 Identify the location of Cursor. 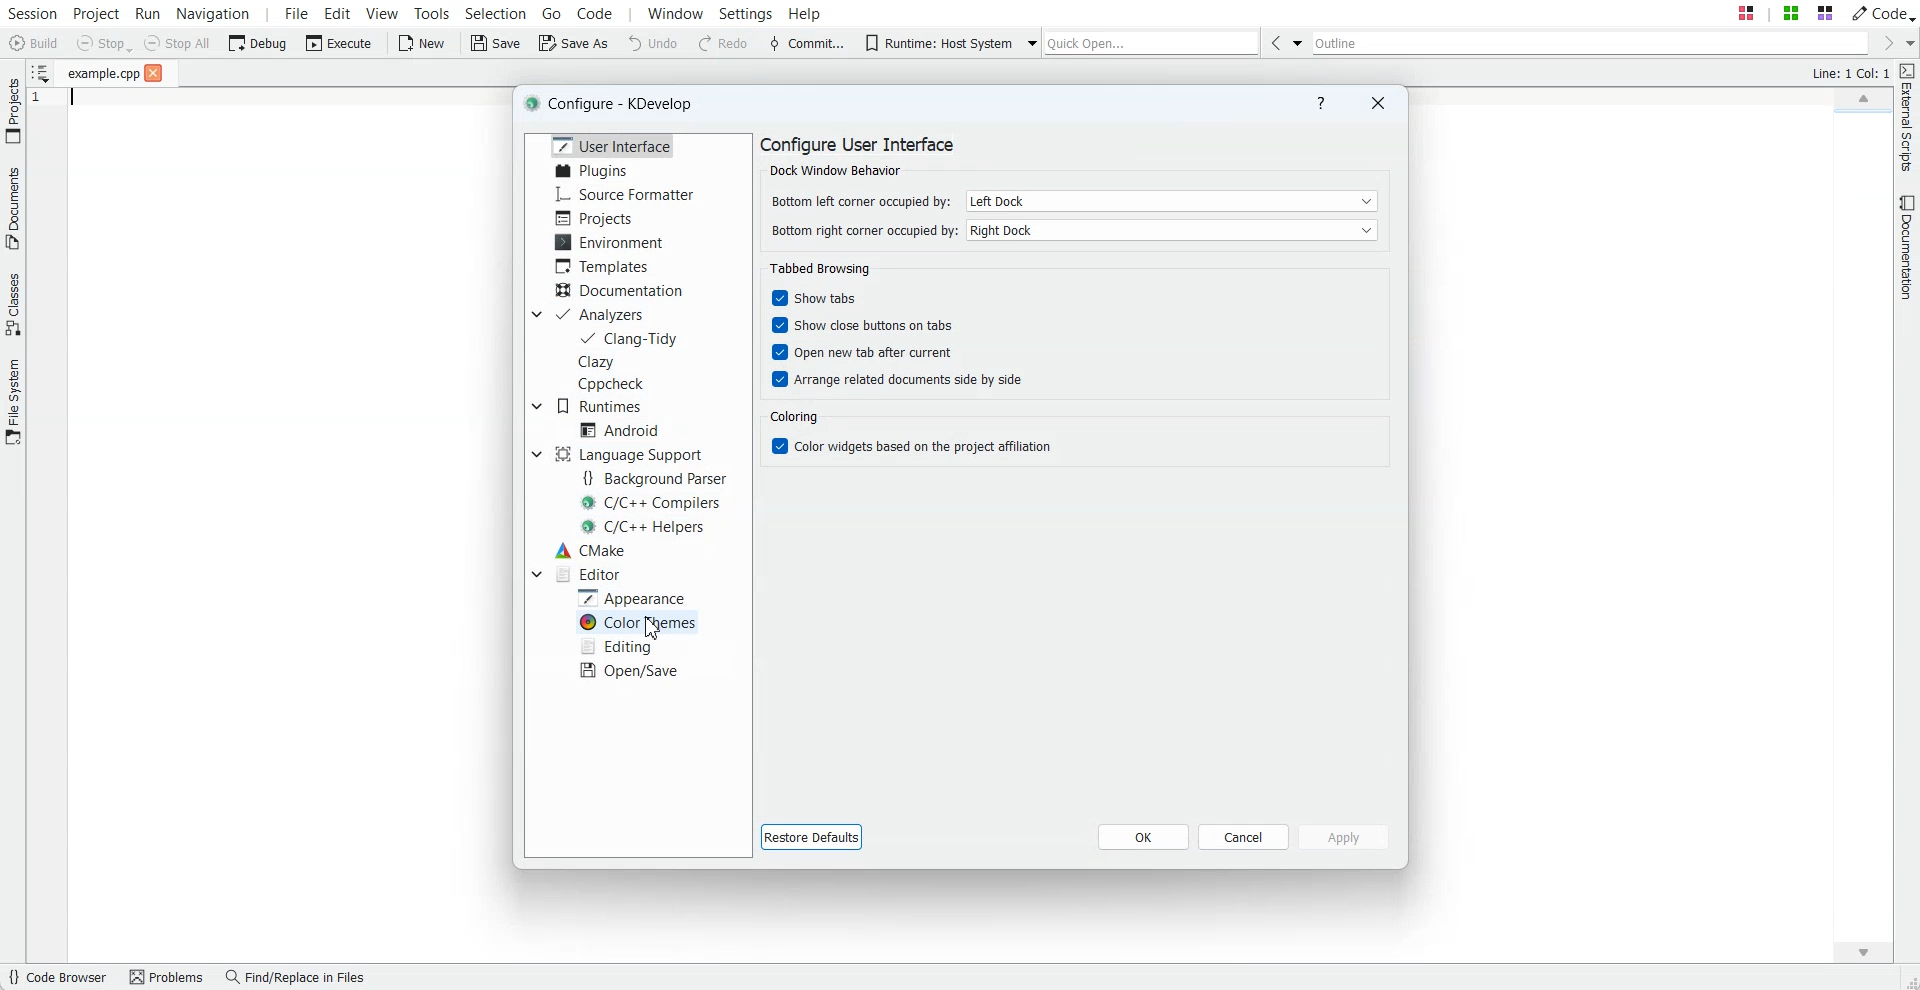
(651, 628).